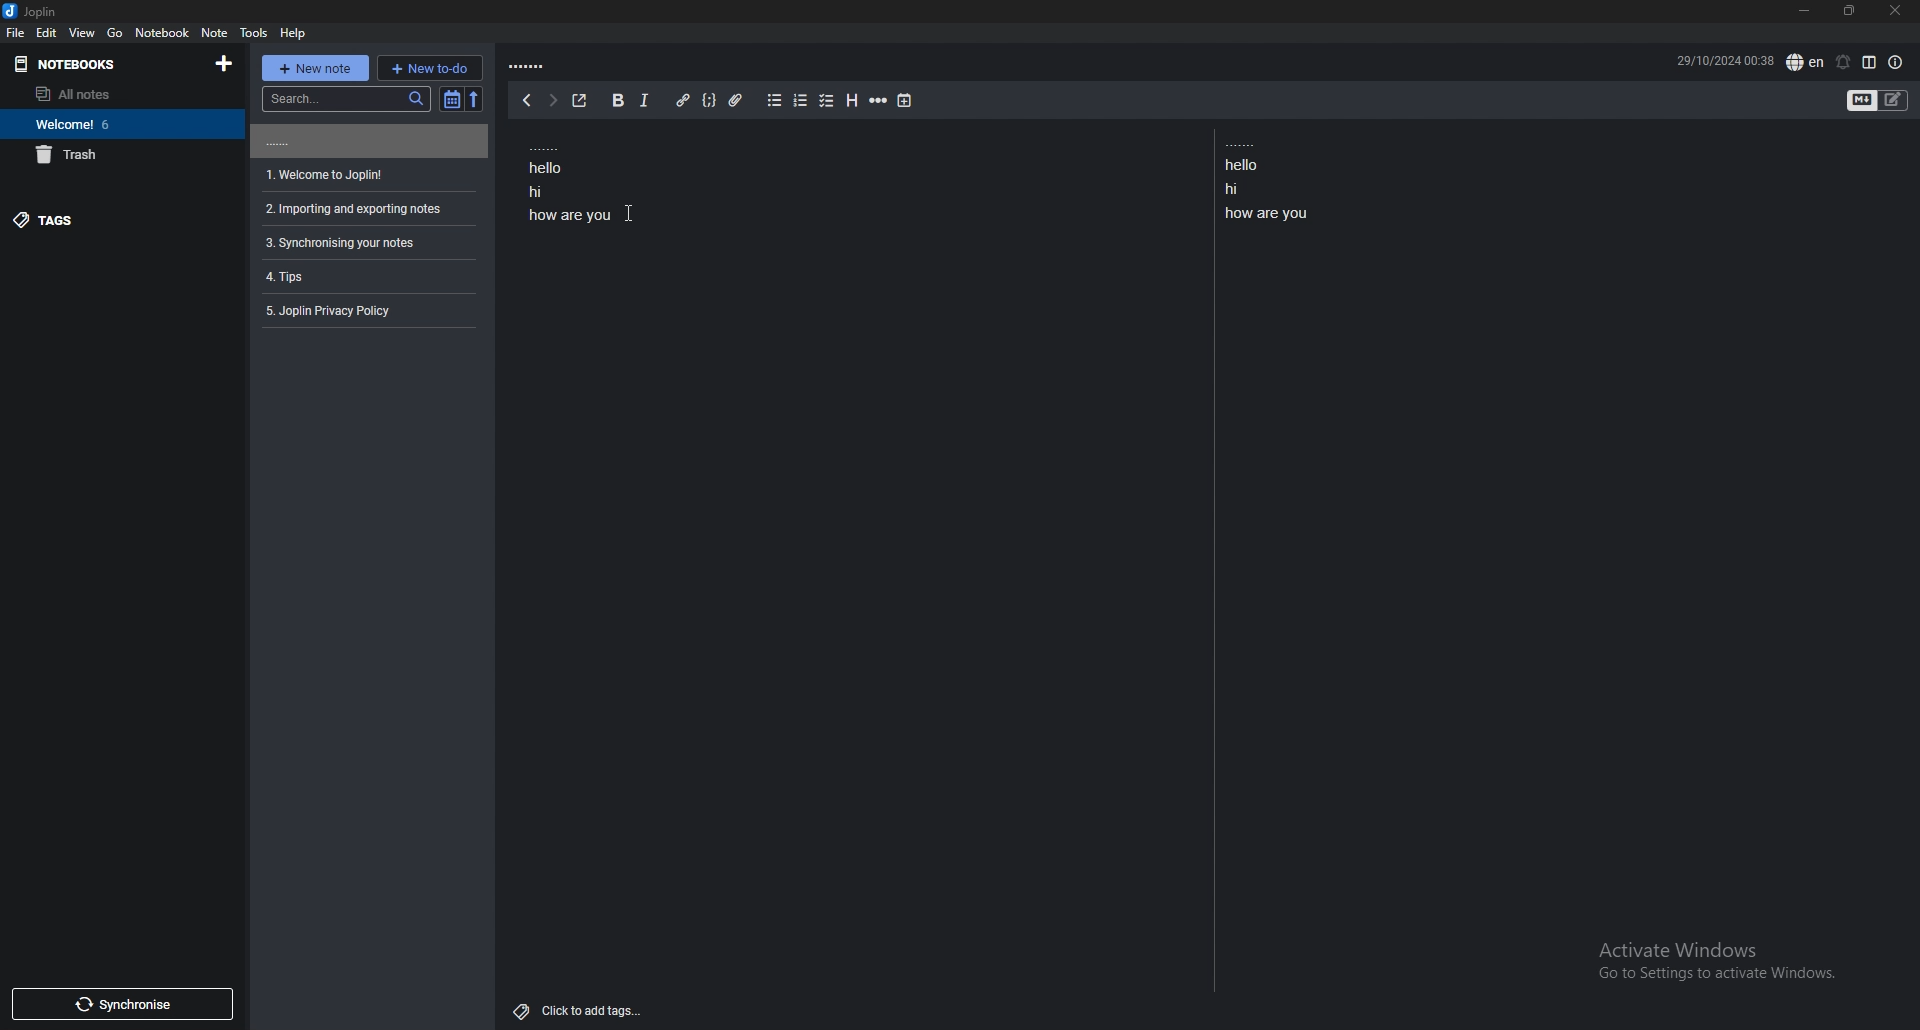 This screenshot has width=1920, height=1030. I want to click on note, so click(366, 210).